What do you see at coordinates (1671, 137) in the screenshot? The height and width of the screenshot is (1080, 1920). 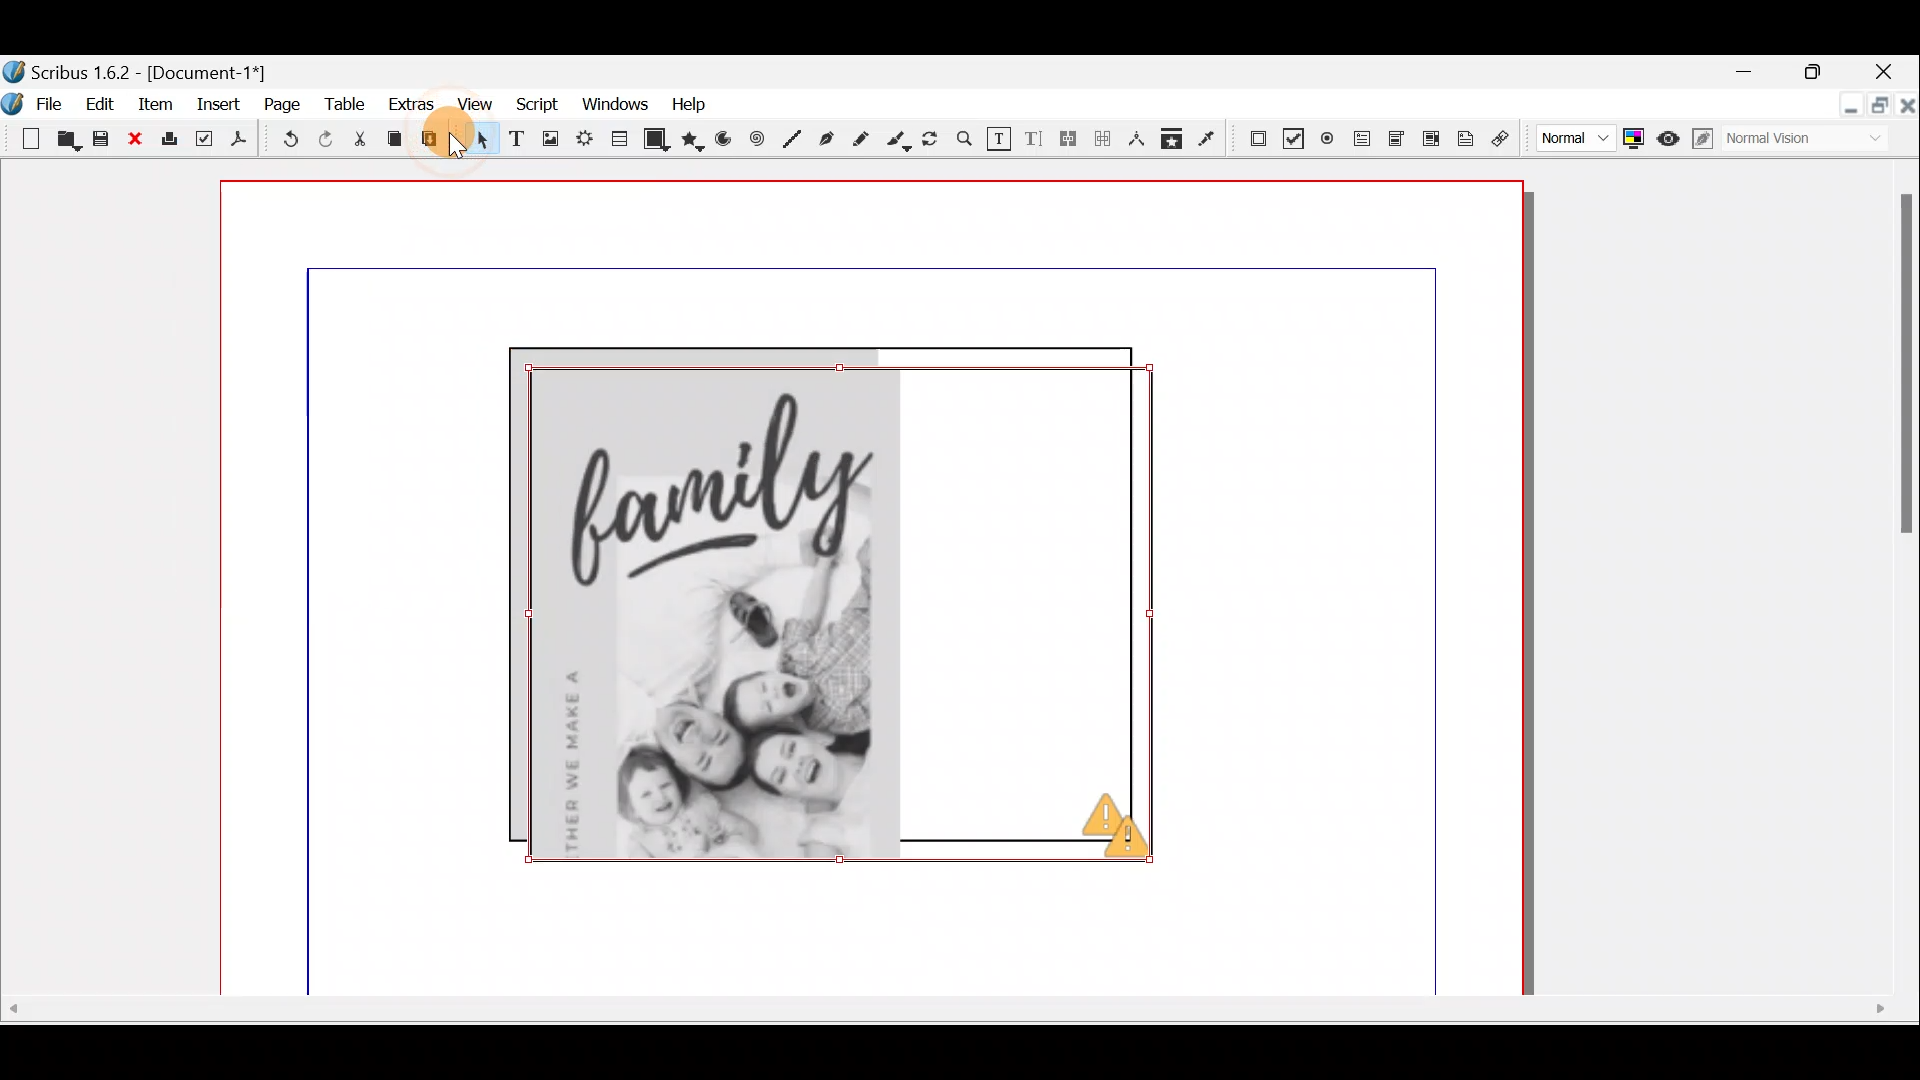 I see `Preview mode` at bounding box center [1671, 137].